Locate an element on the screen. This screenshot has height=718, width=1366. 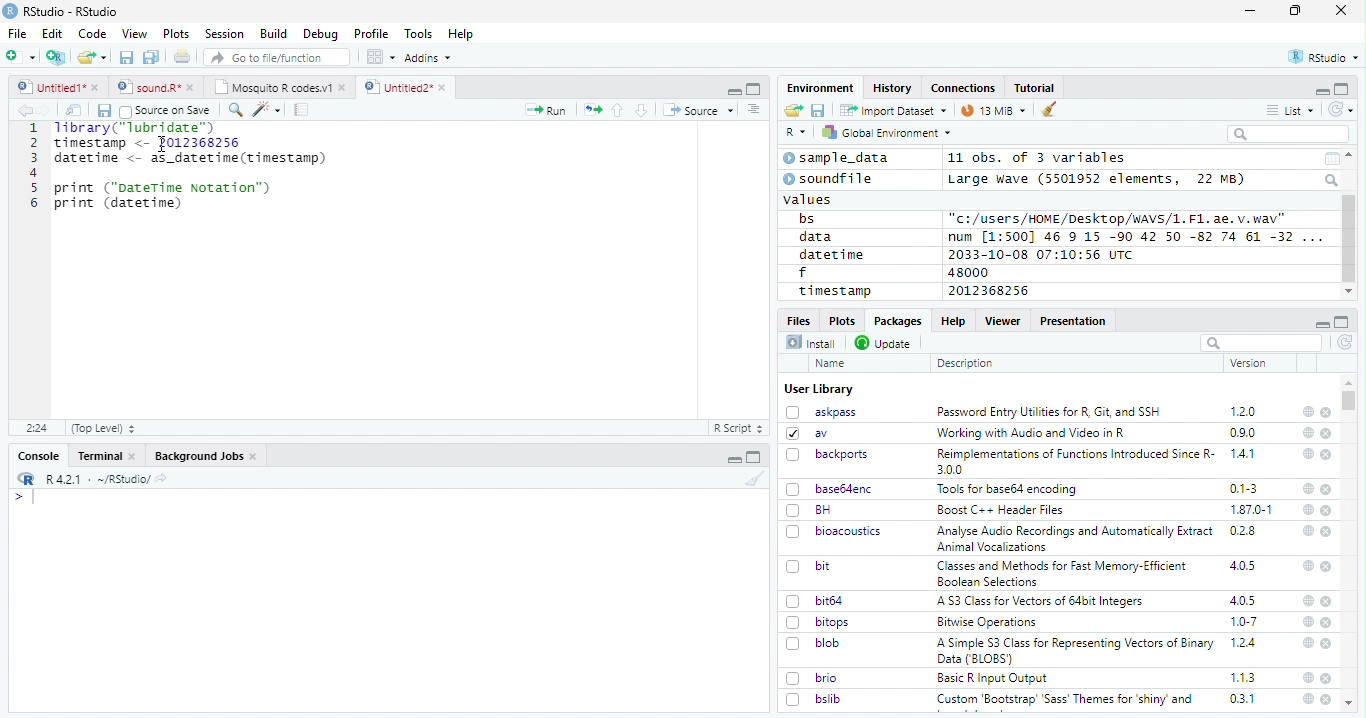
bit64 is located at coordinates (815, 601).